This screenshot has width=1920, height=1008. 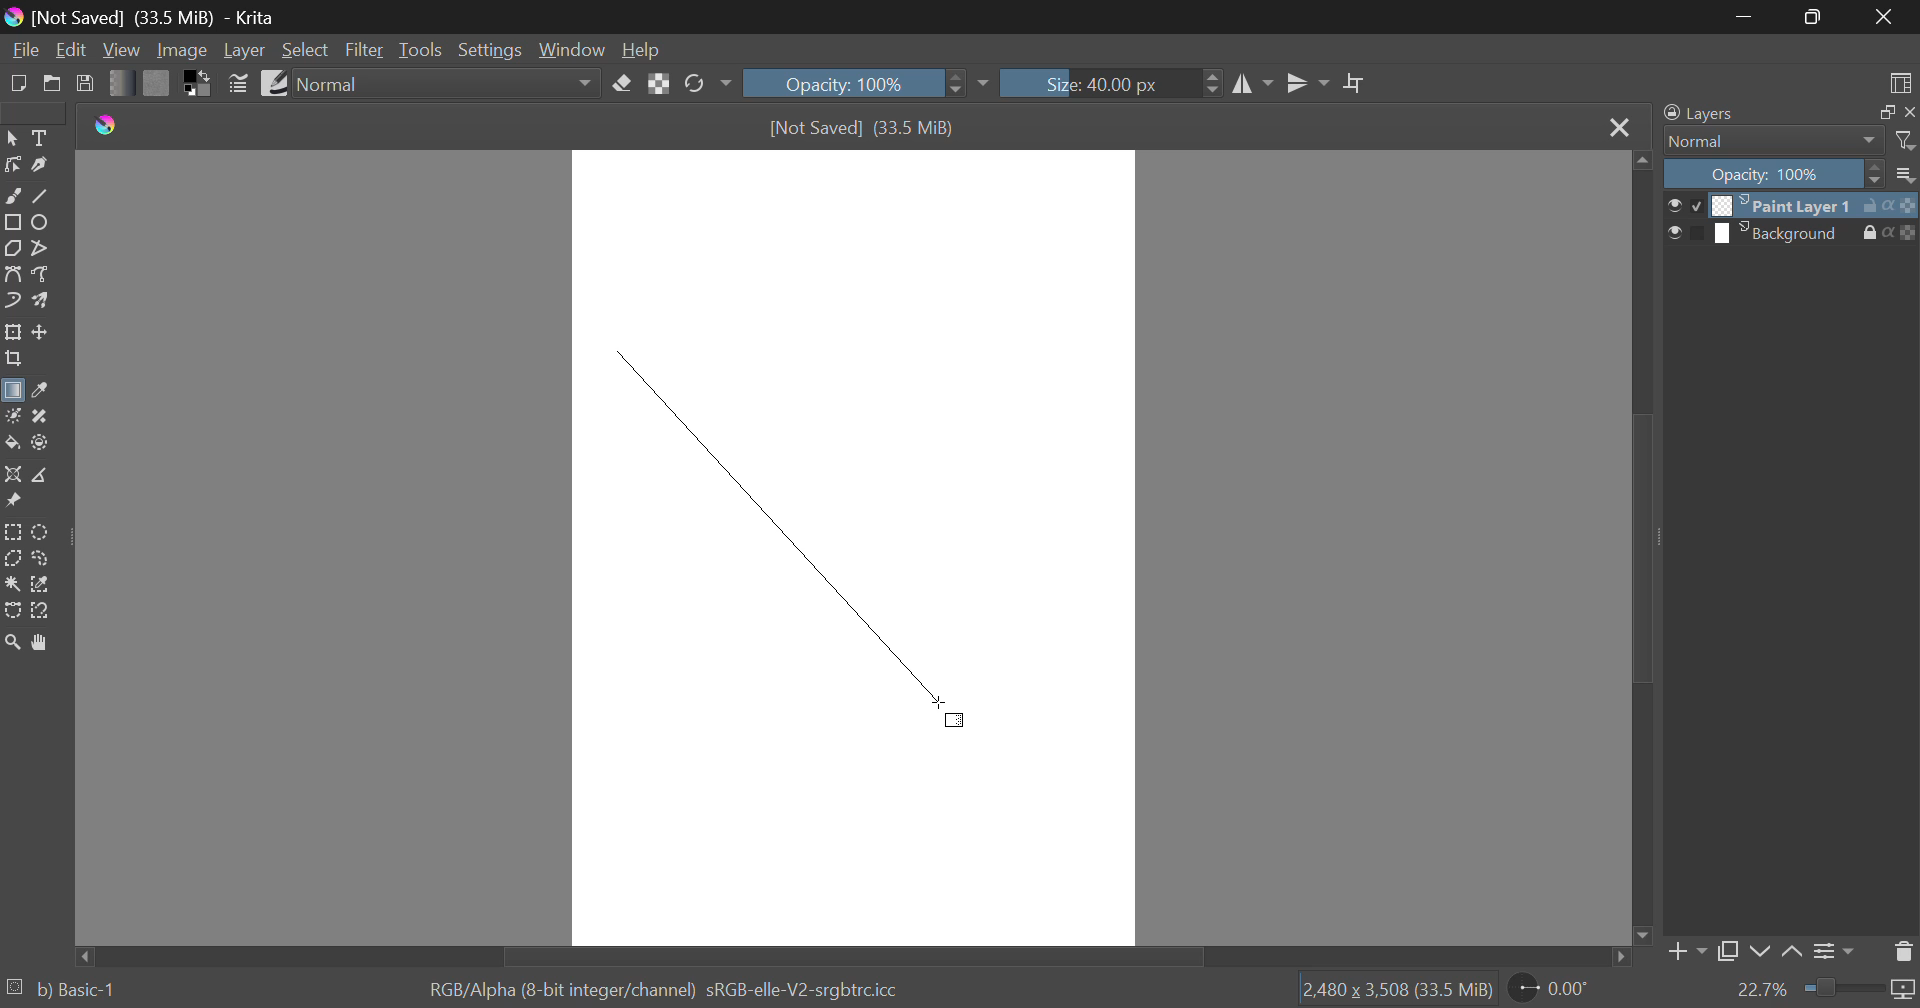 I want to click on Tools, so click(x=420, y=50).